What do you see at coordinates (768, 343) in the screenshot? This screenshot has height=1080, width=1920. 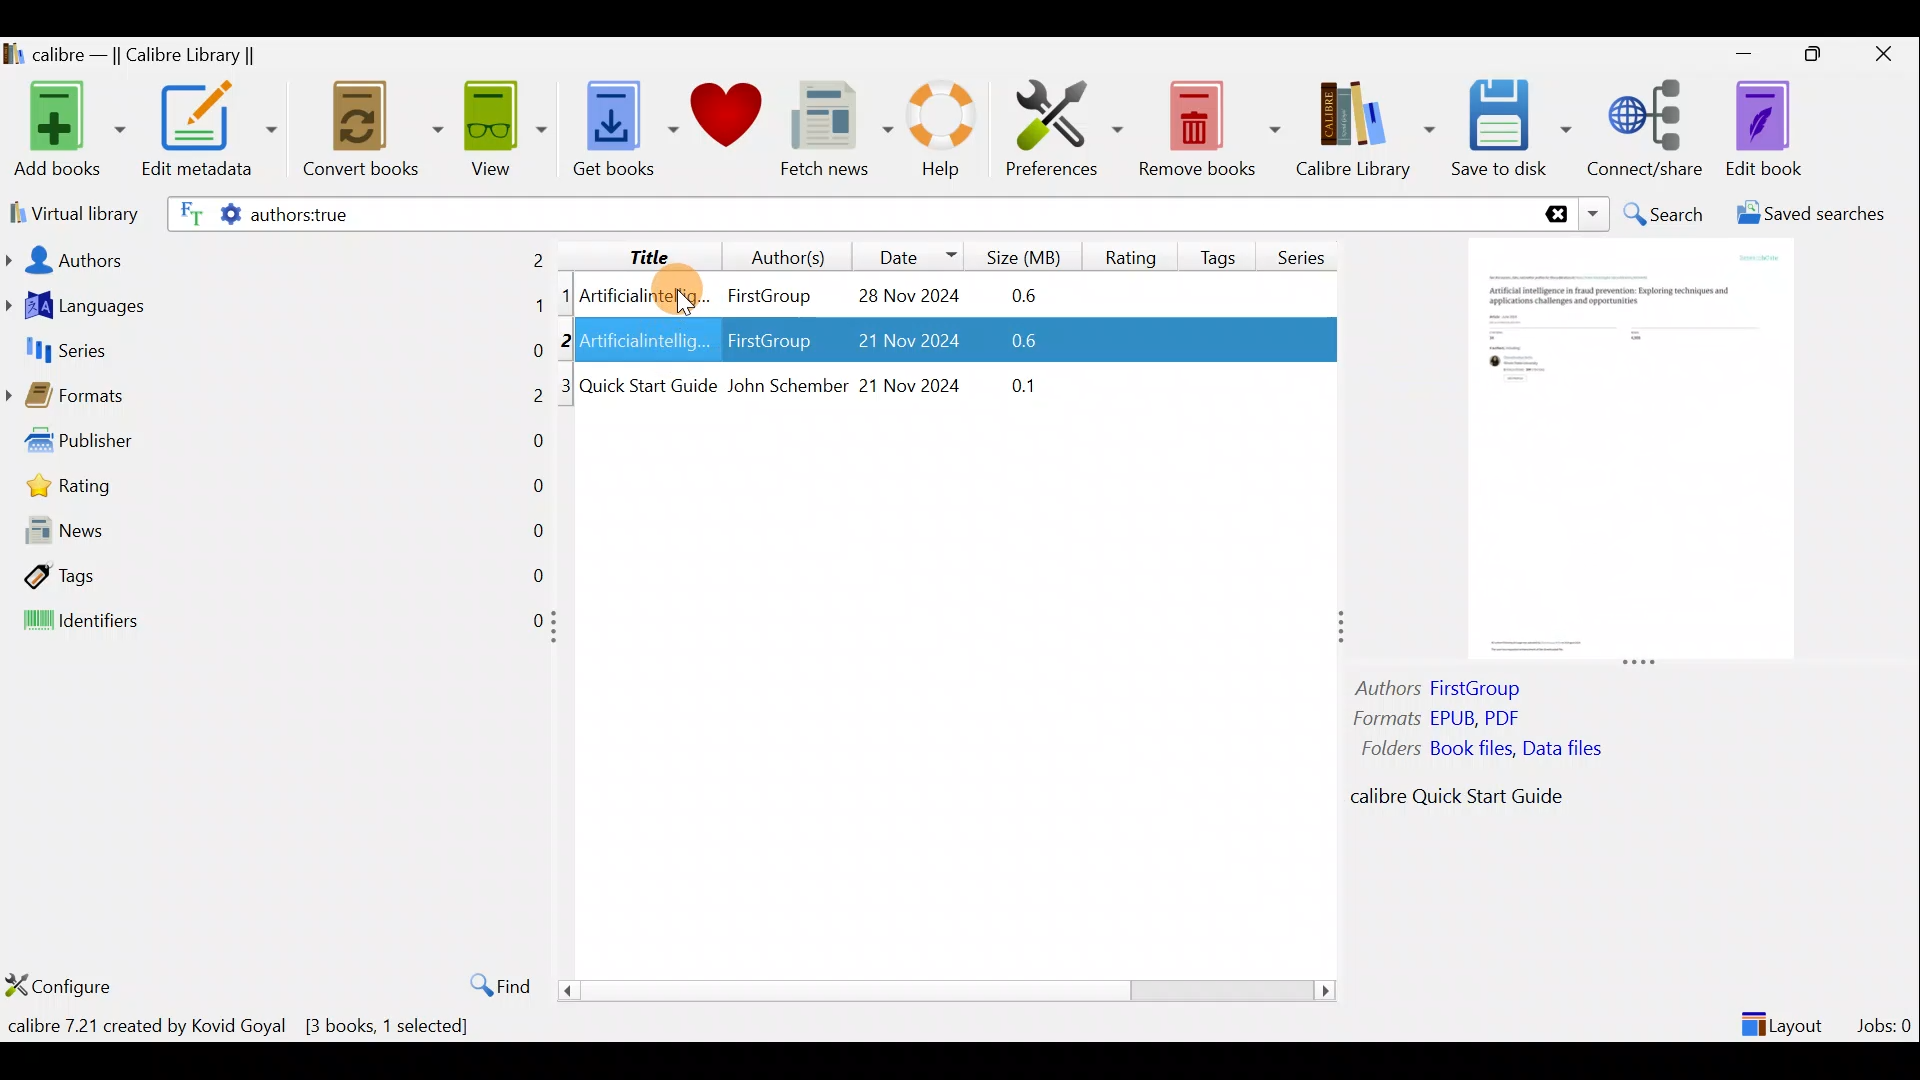 I see `FirstGroup` at bounding box center [768, 343].